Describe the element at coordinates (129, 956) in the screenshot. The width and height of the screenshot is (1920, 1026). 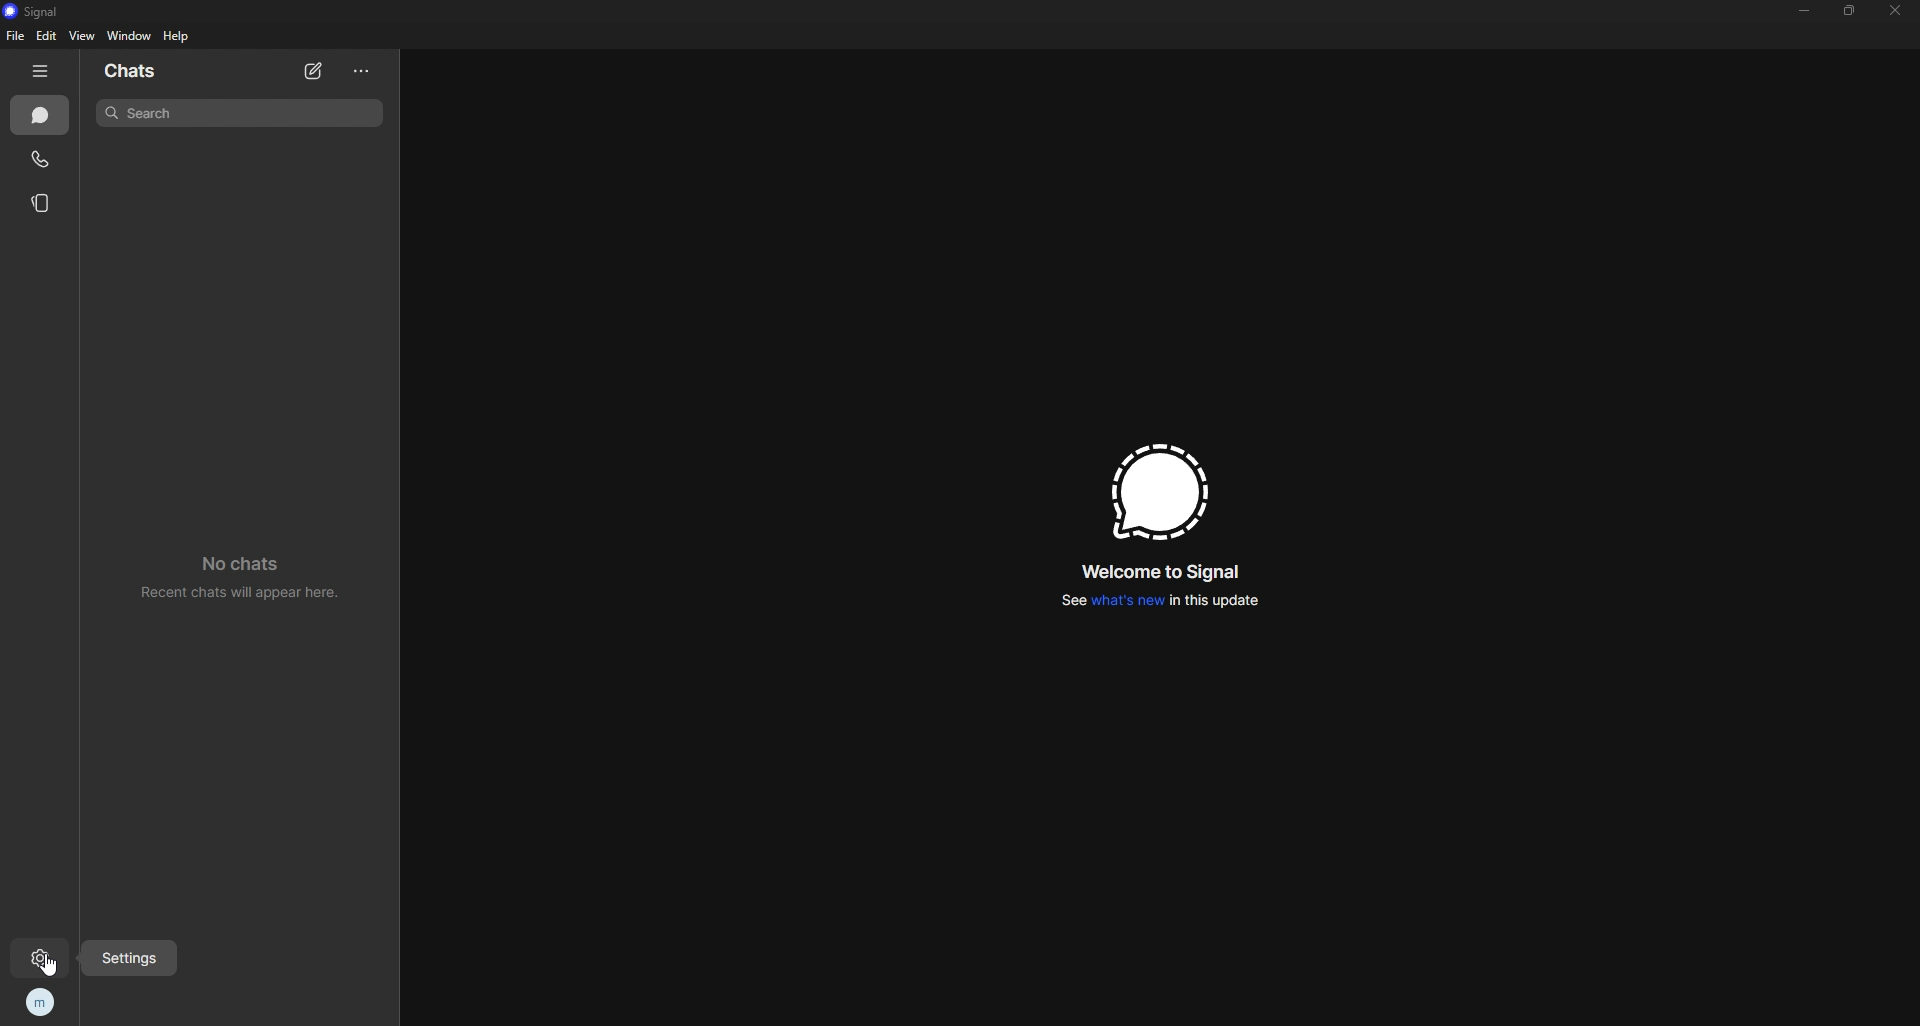
I see `settings` at that location.